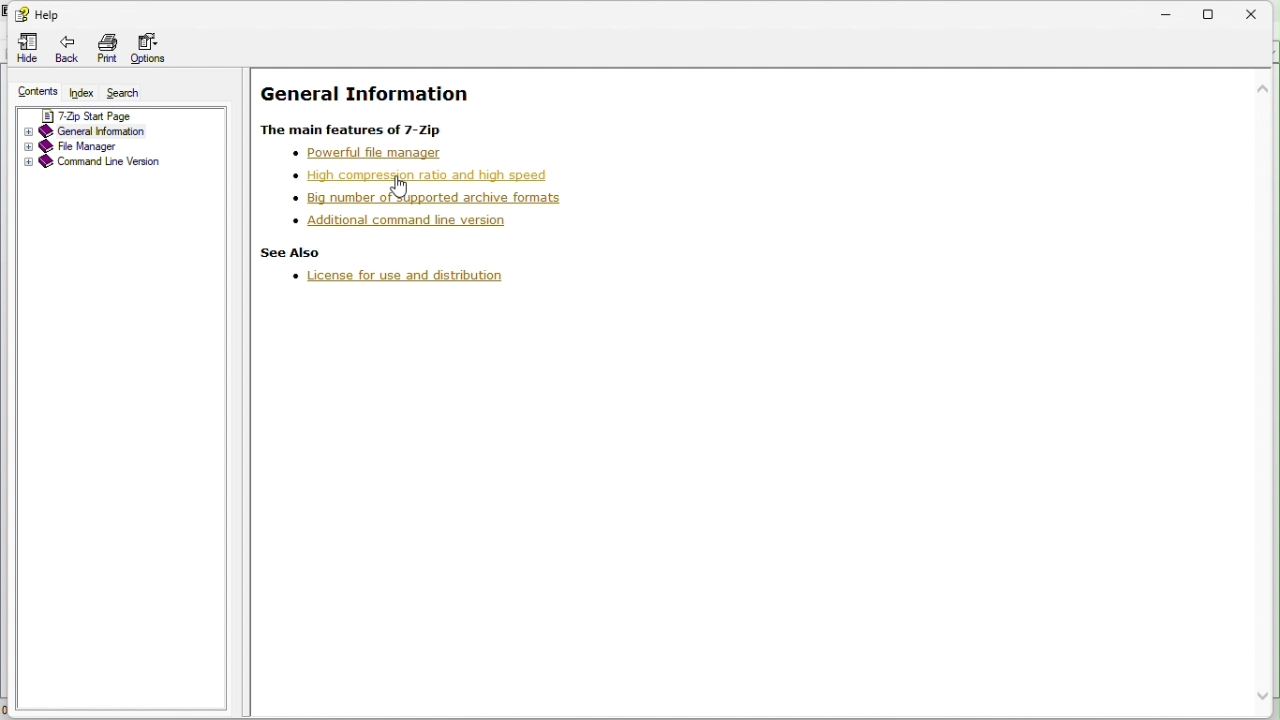  I want to click on Content, so click(38, 89).